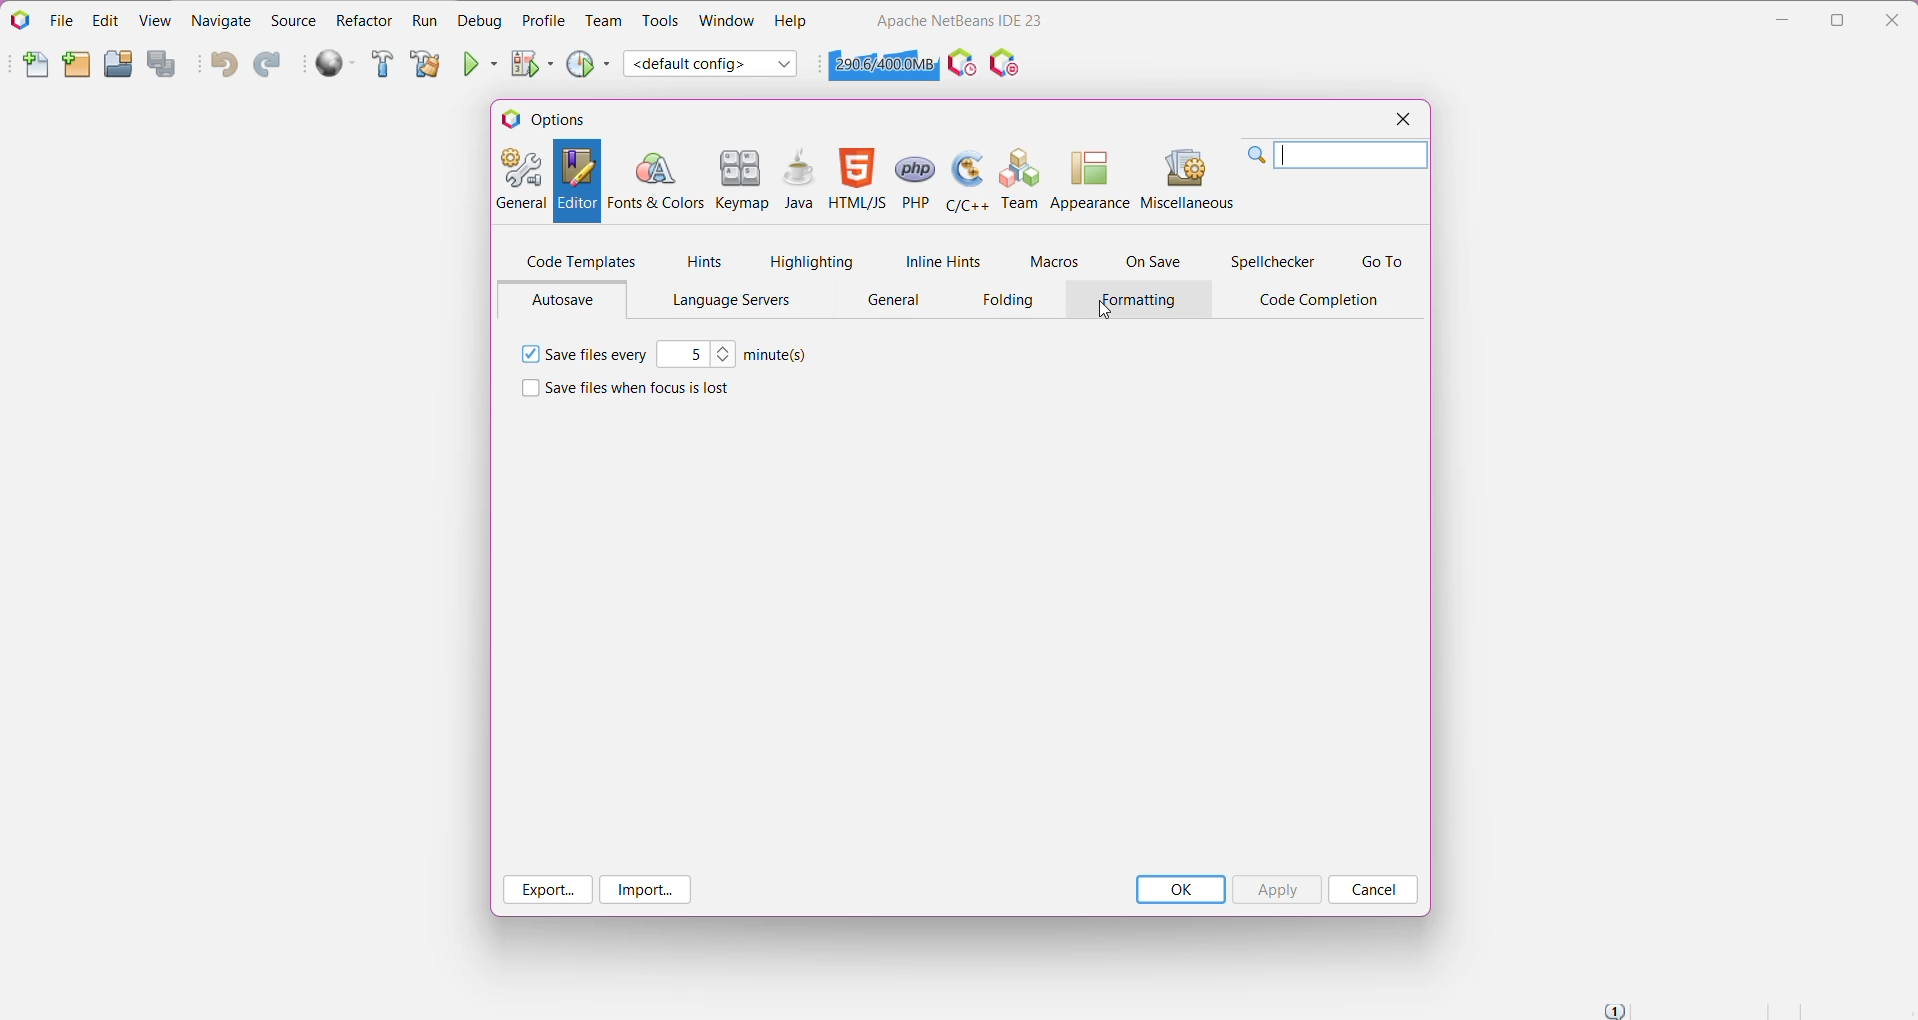 The height and width of the screenshot is (1020, 1918). What do you see at coordinates (548, 890) in the screenshot?
I see `Export` at bounding box center [548, 890].